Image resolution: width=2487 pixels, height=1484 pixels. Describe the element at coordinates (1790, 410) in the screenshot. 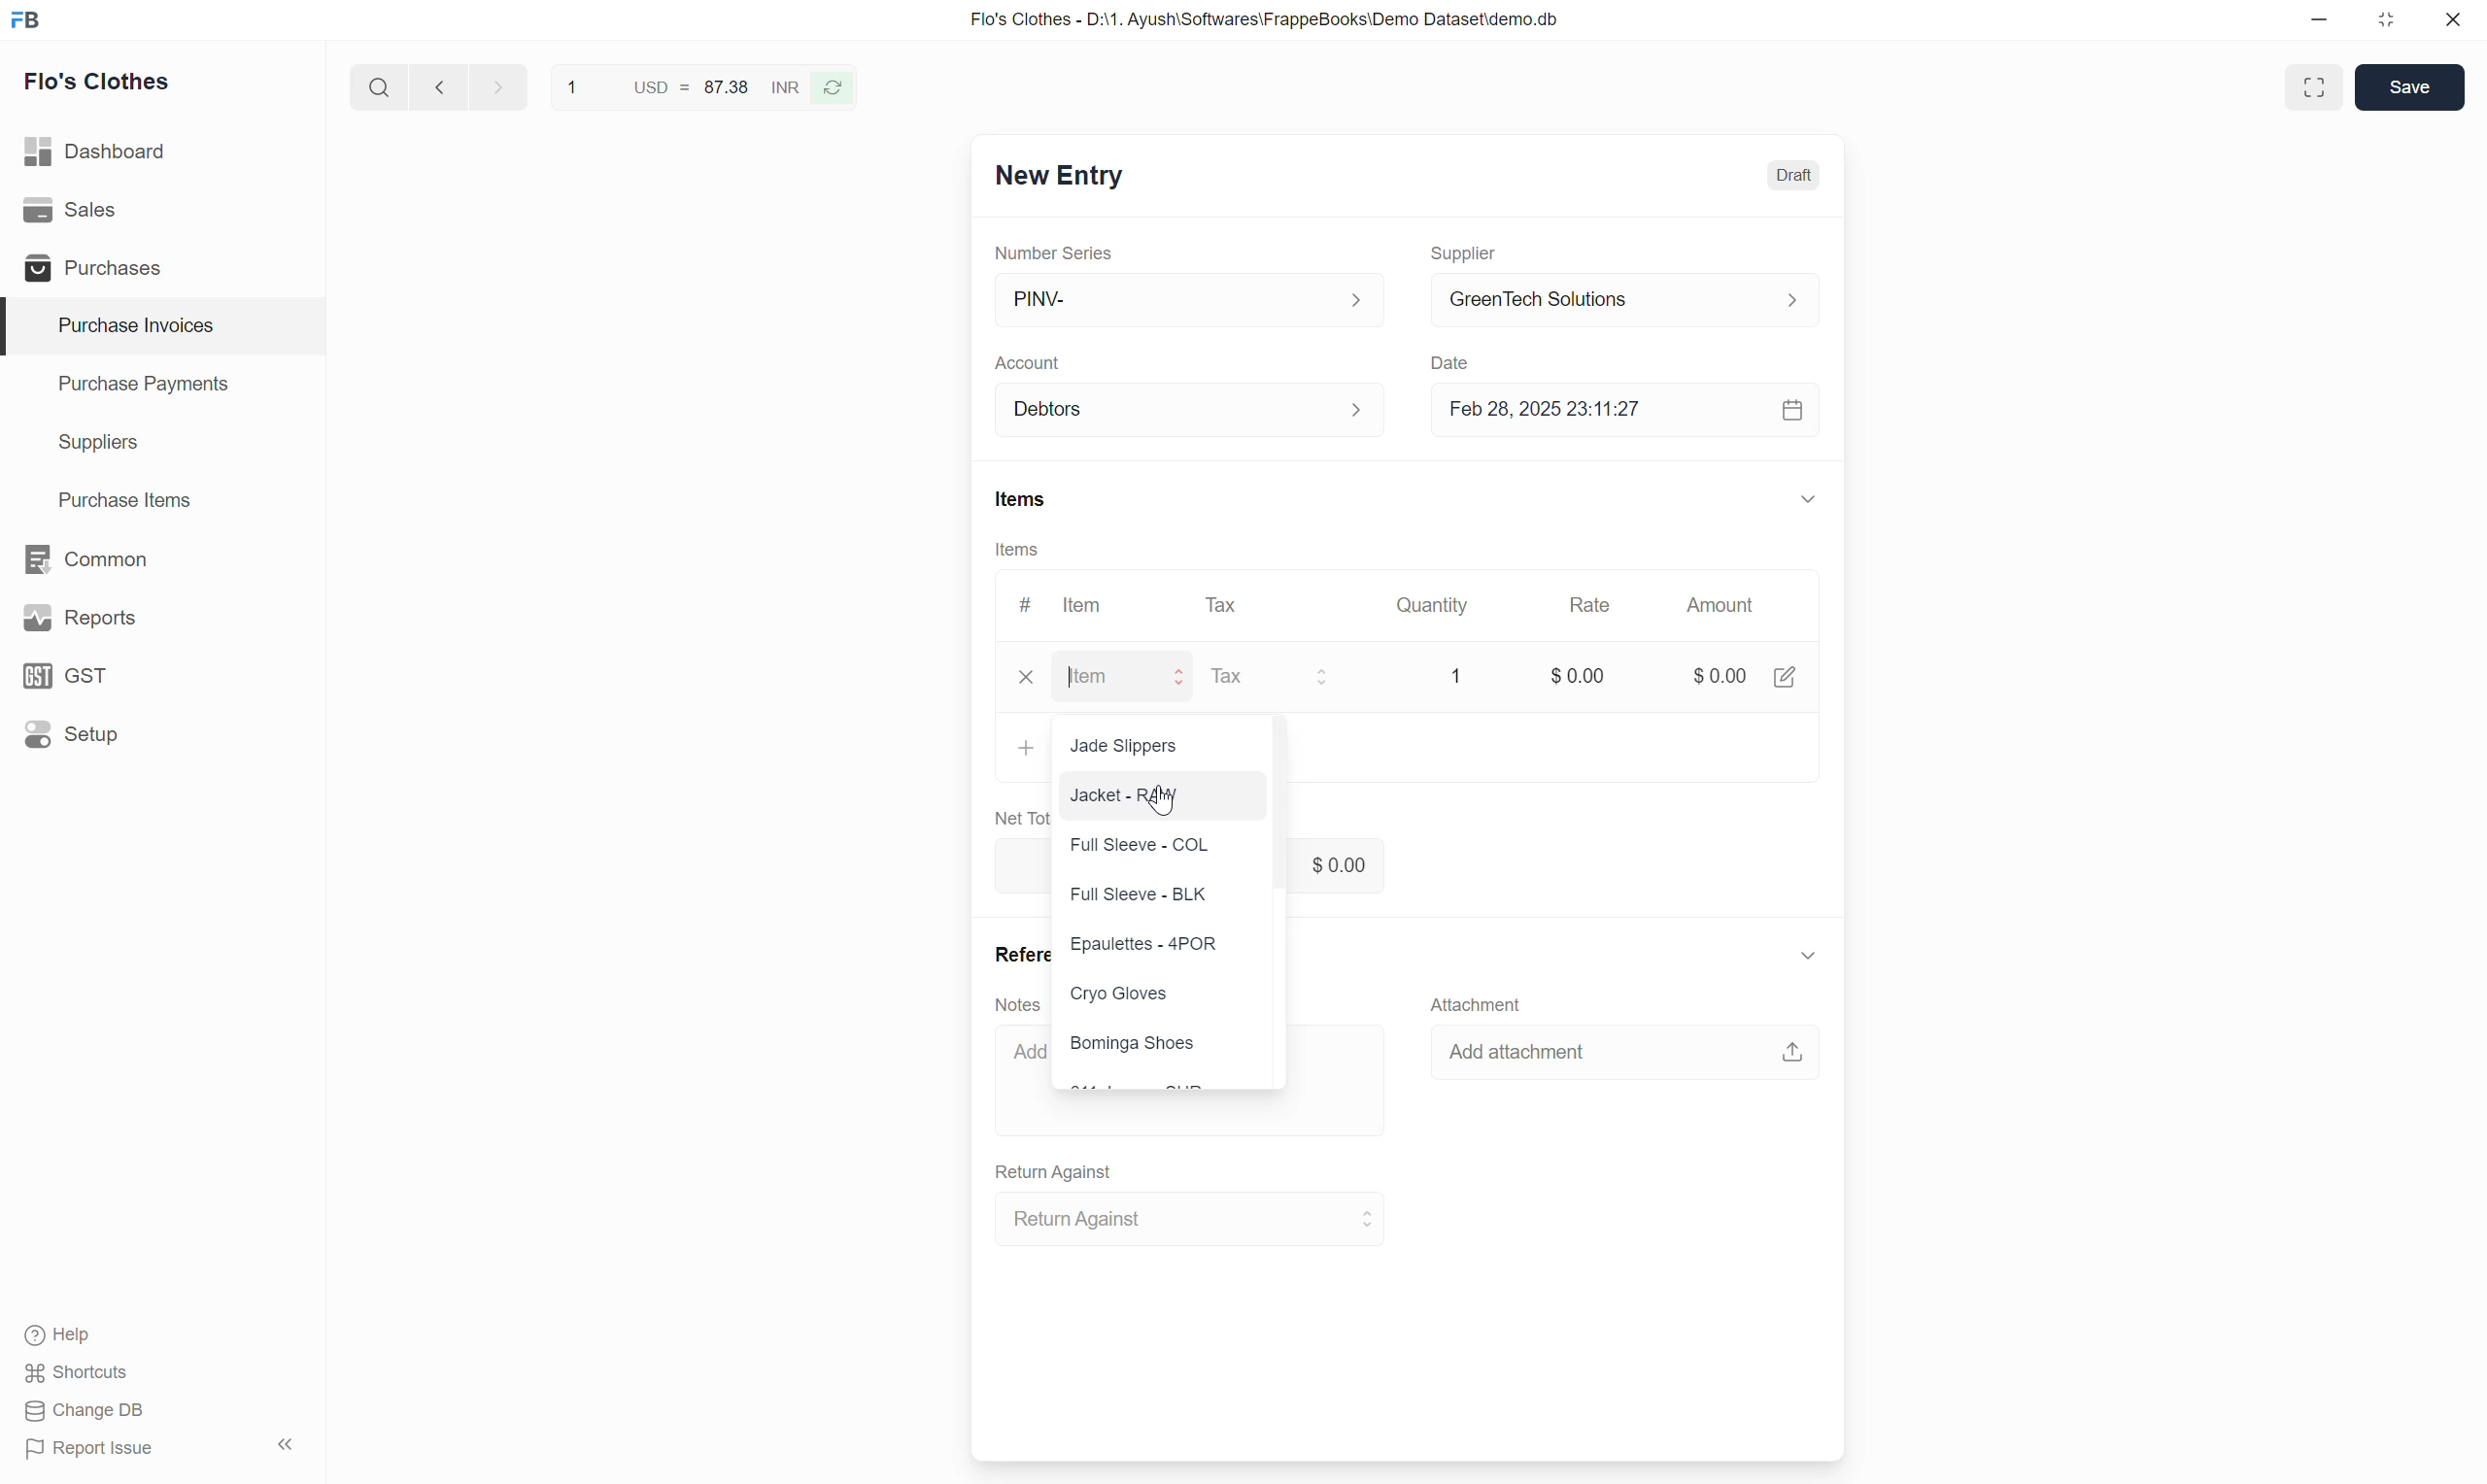

I see `calendar icon` at that location.